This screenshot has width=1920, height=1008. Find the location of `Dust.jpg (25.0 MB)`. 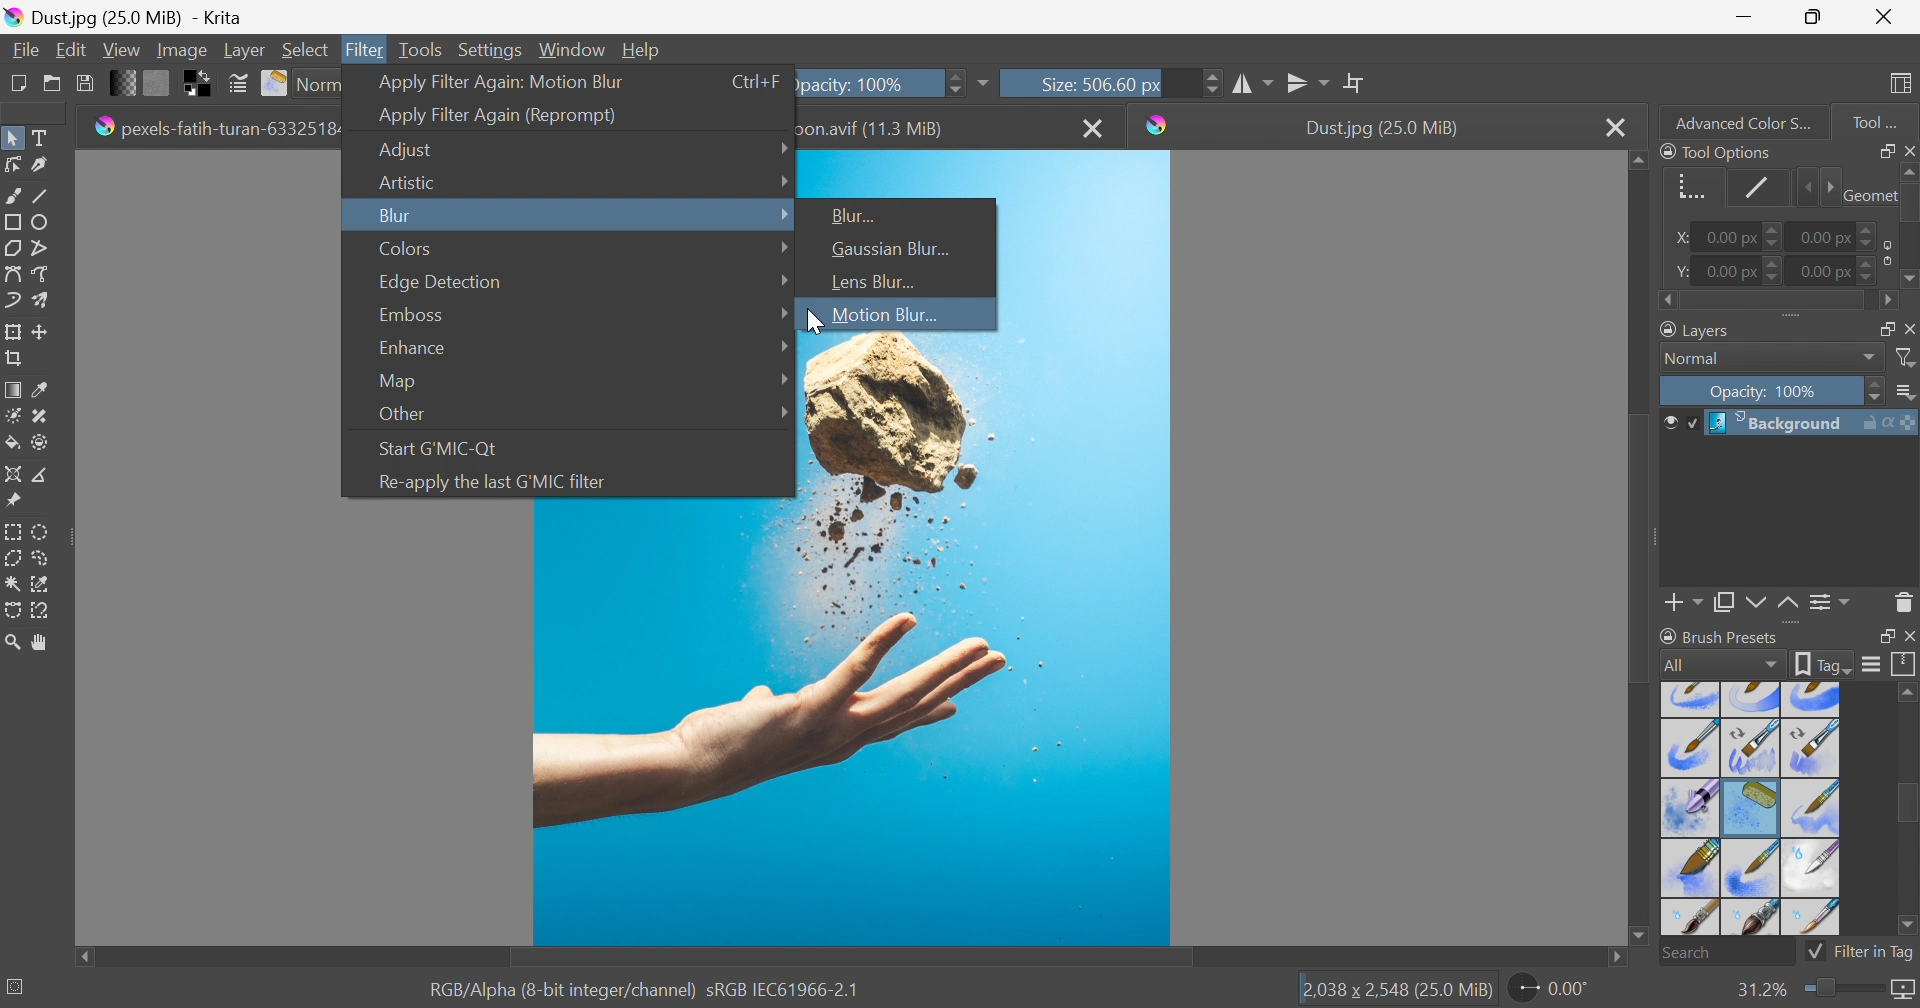

Dust.jpg (25.0 MB) is located at coordinates (1381, 128).